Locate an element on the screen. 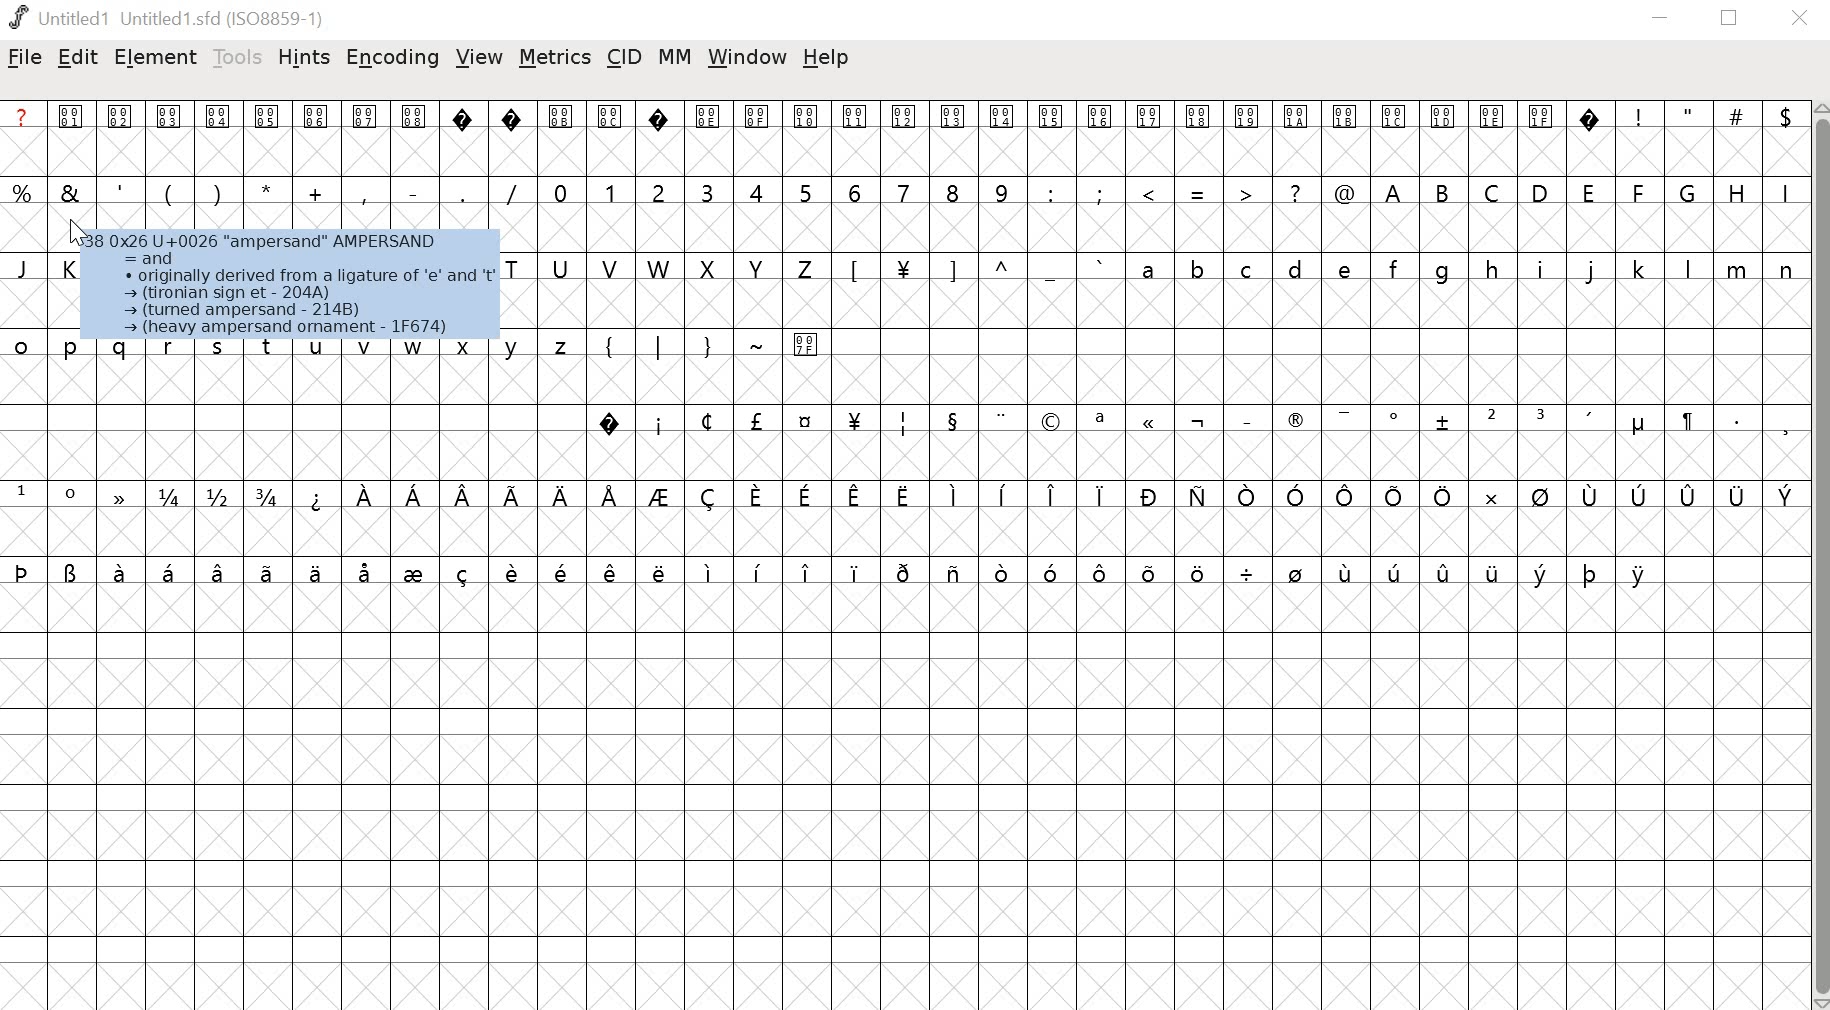 The image size is (1830, 1010). ? is located at coordinates (659, 139).